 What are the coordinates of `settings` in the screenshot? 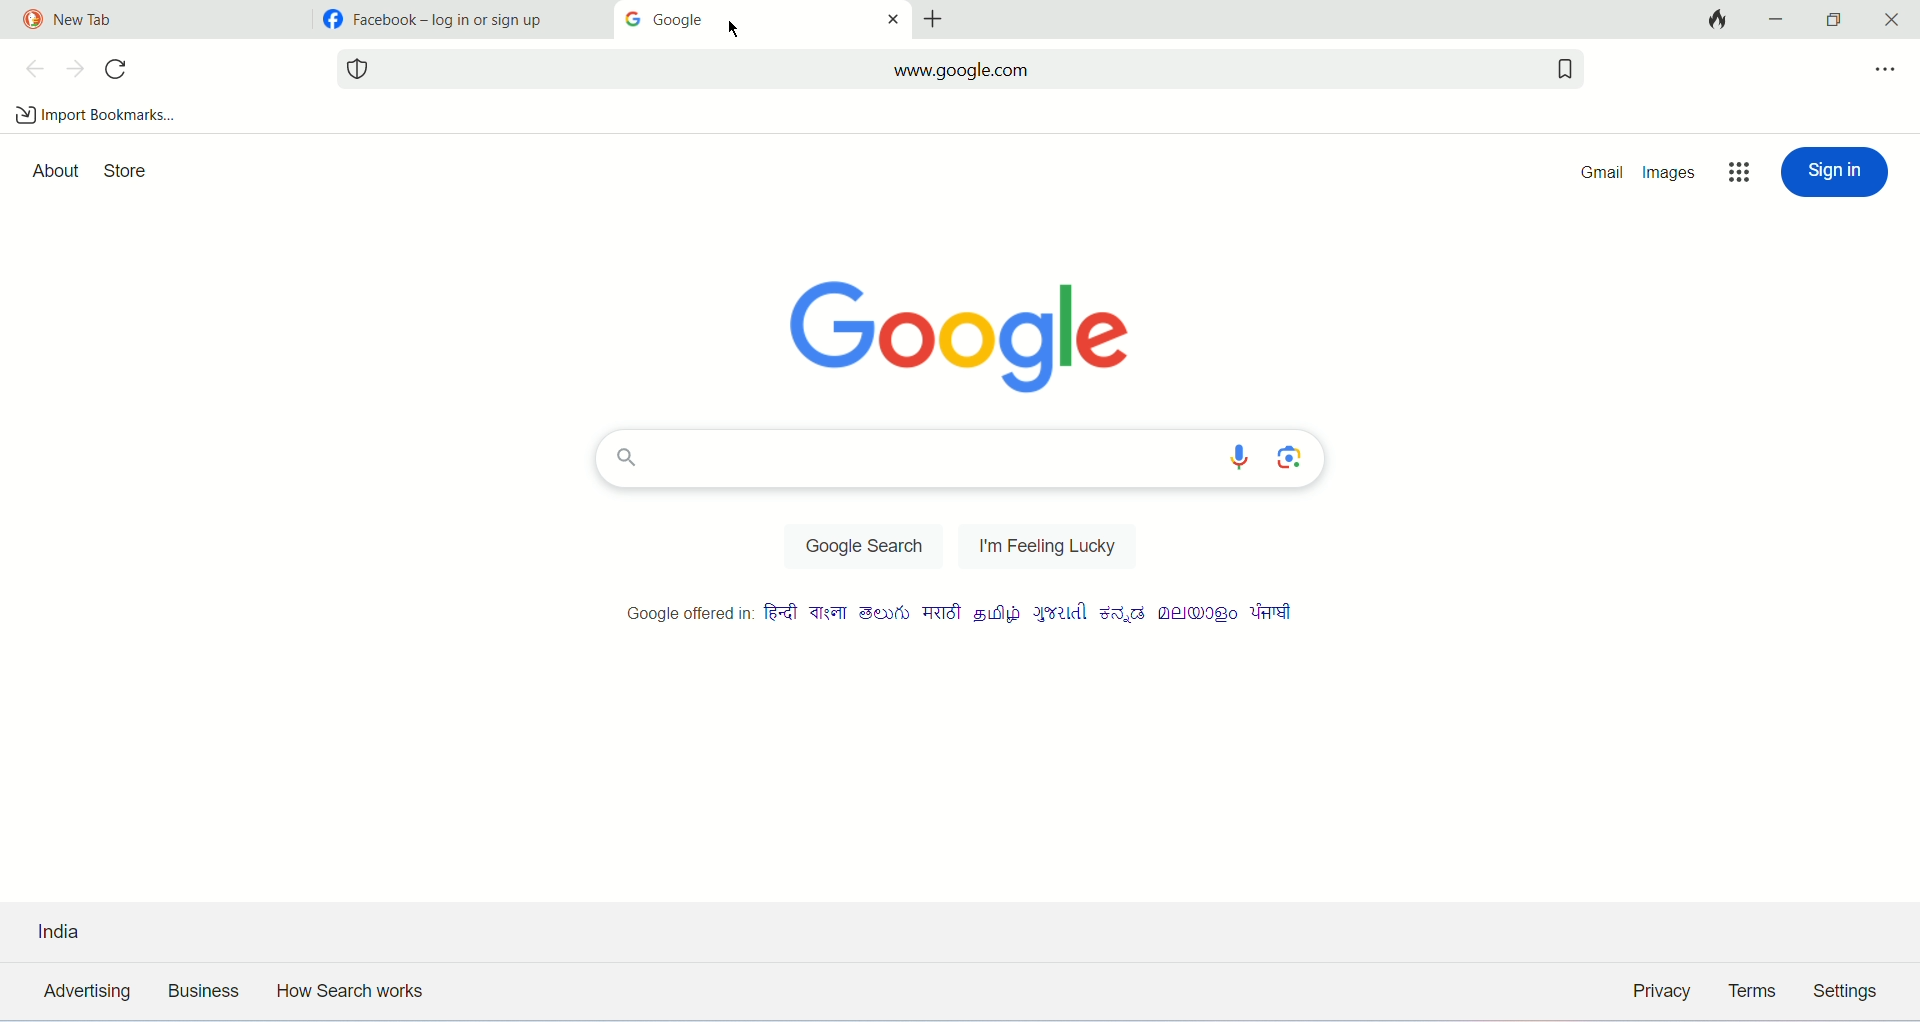 It's located at (1847, 987).